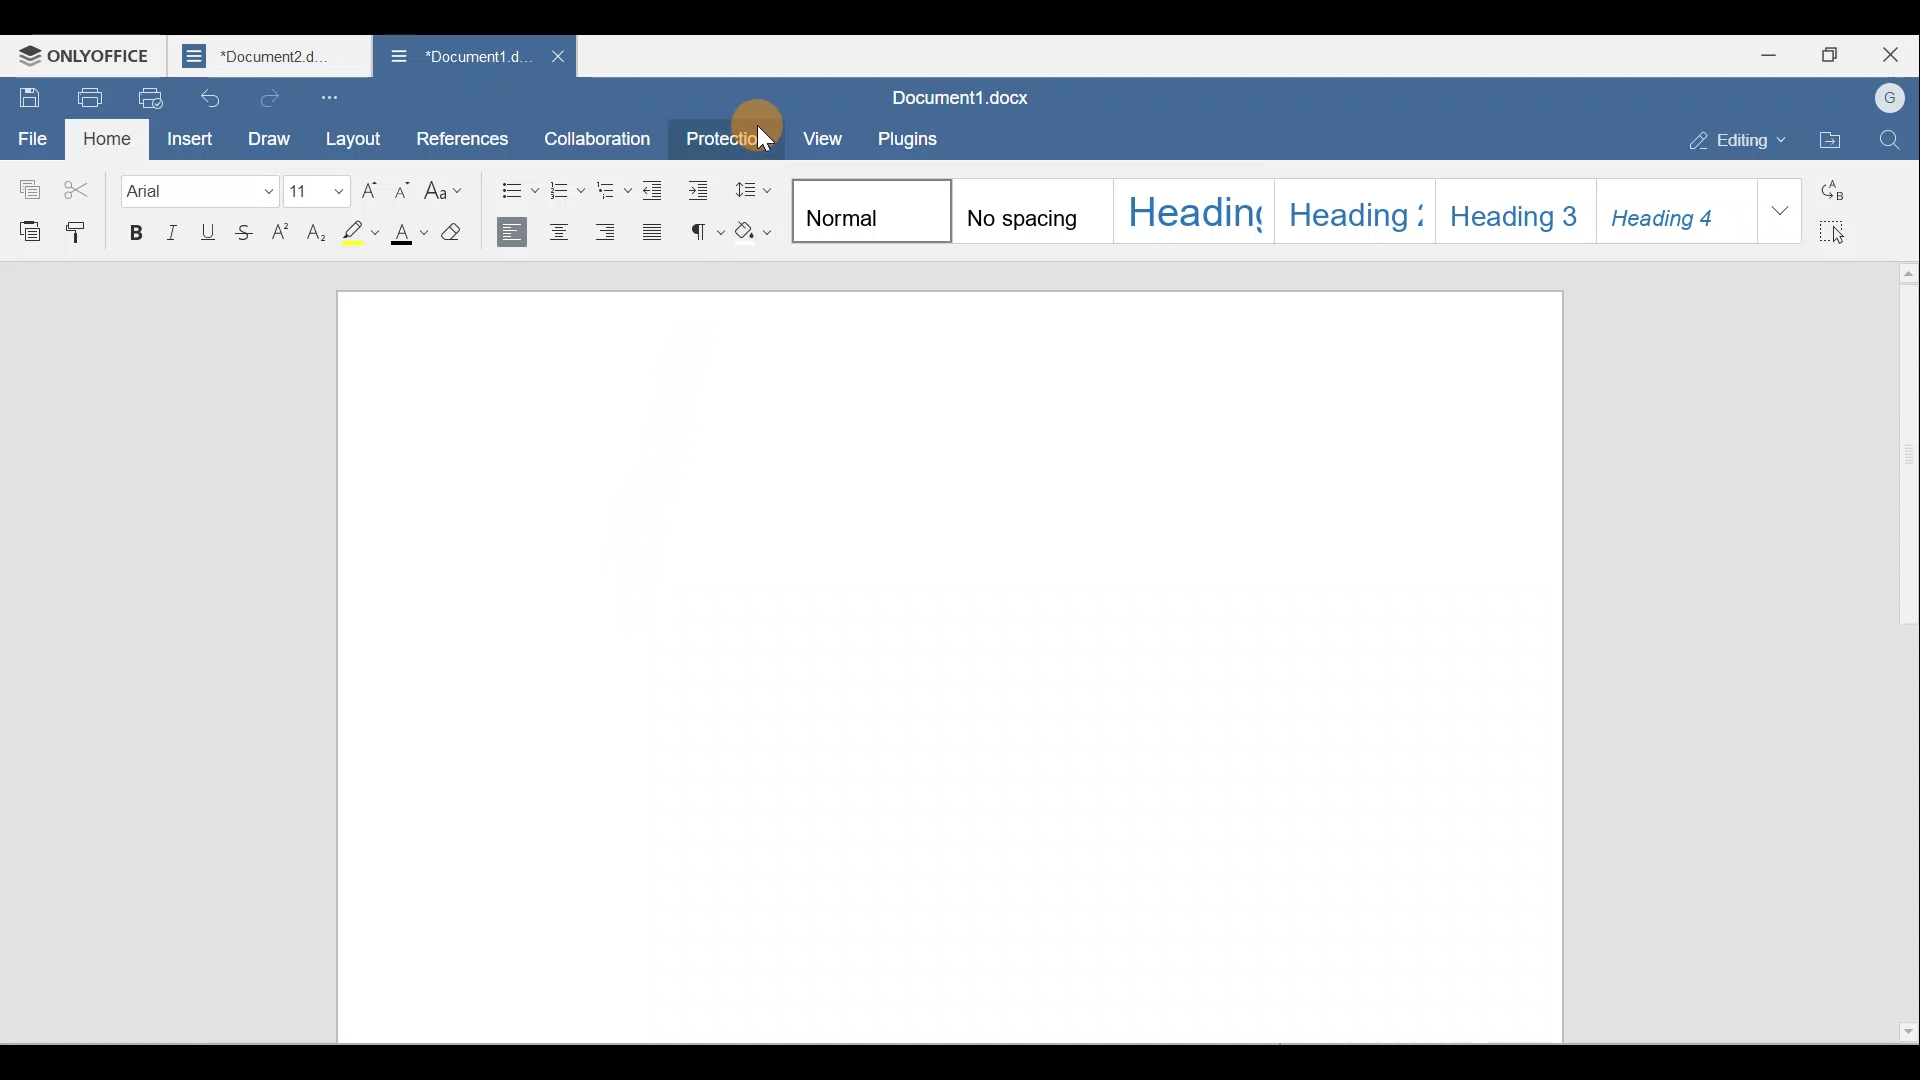 The width and height of the screenshot is (1920, 1080). Describe the element at coordinates (401, 188) in the screenshot. I see `Decrease font size` at that location.